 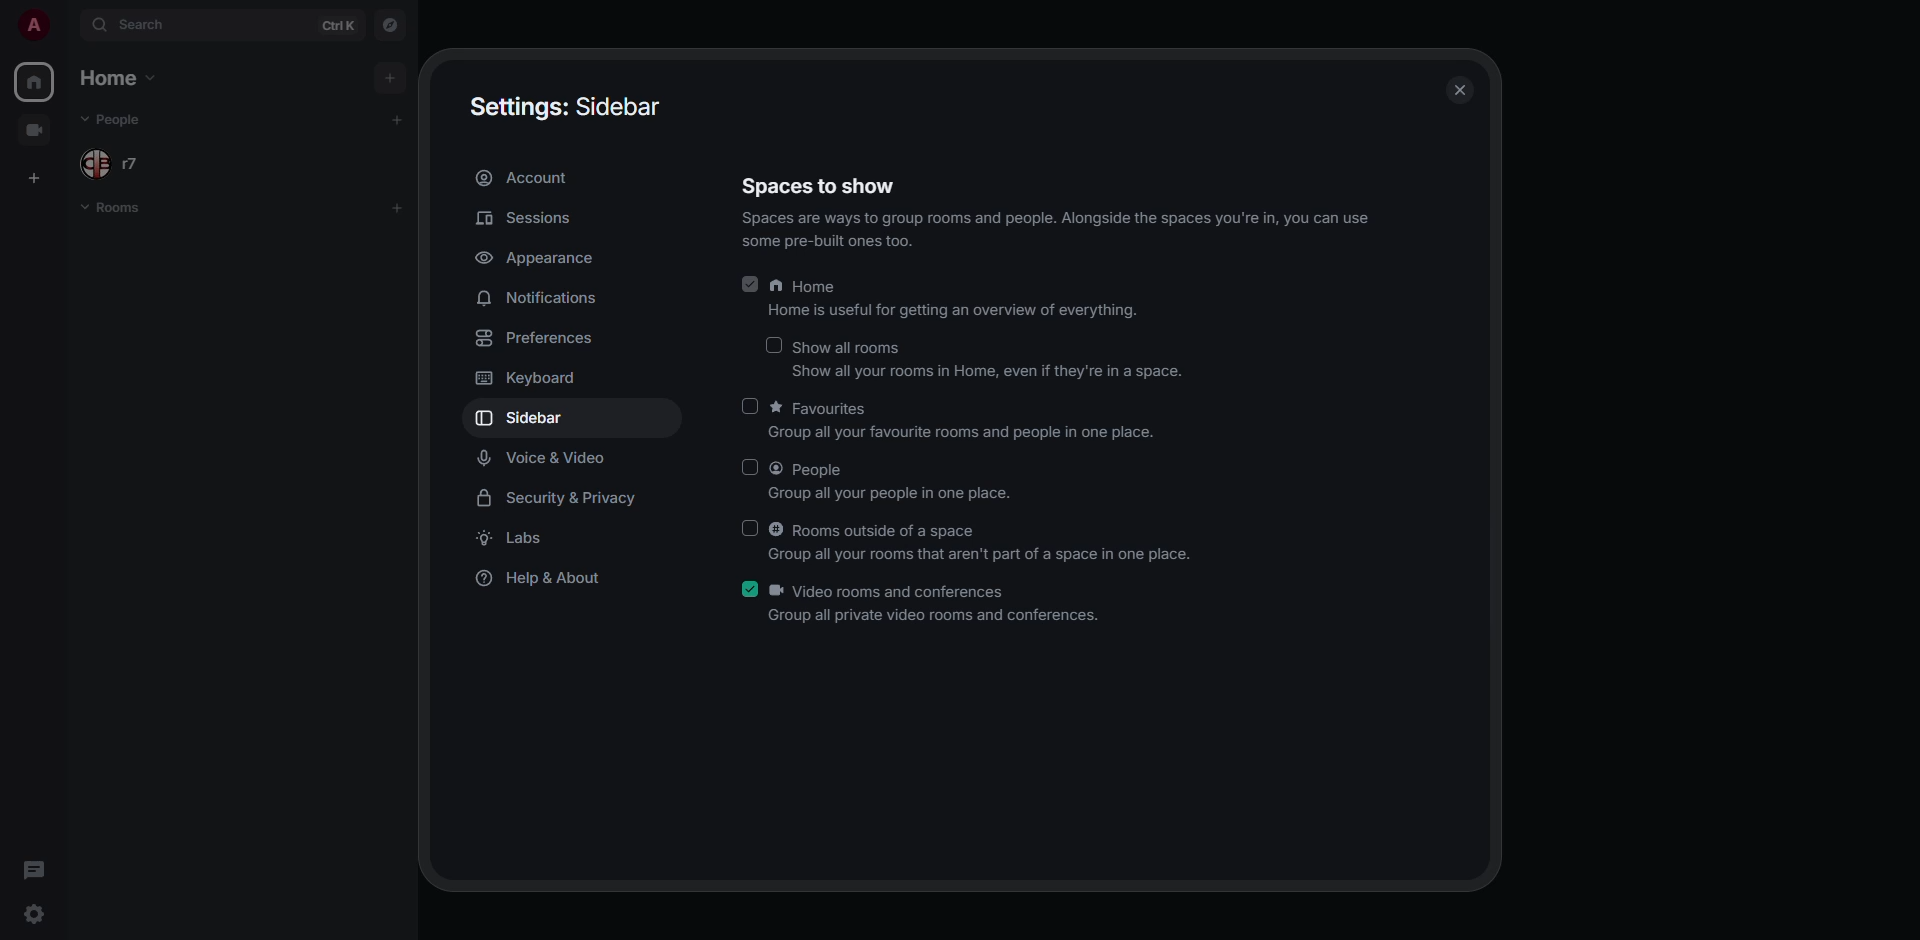 I want to click on enabled, so click(x=750, y=285).